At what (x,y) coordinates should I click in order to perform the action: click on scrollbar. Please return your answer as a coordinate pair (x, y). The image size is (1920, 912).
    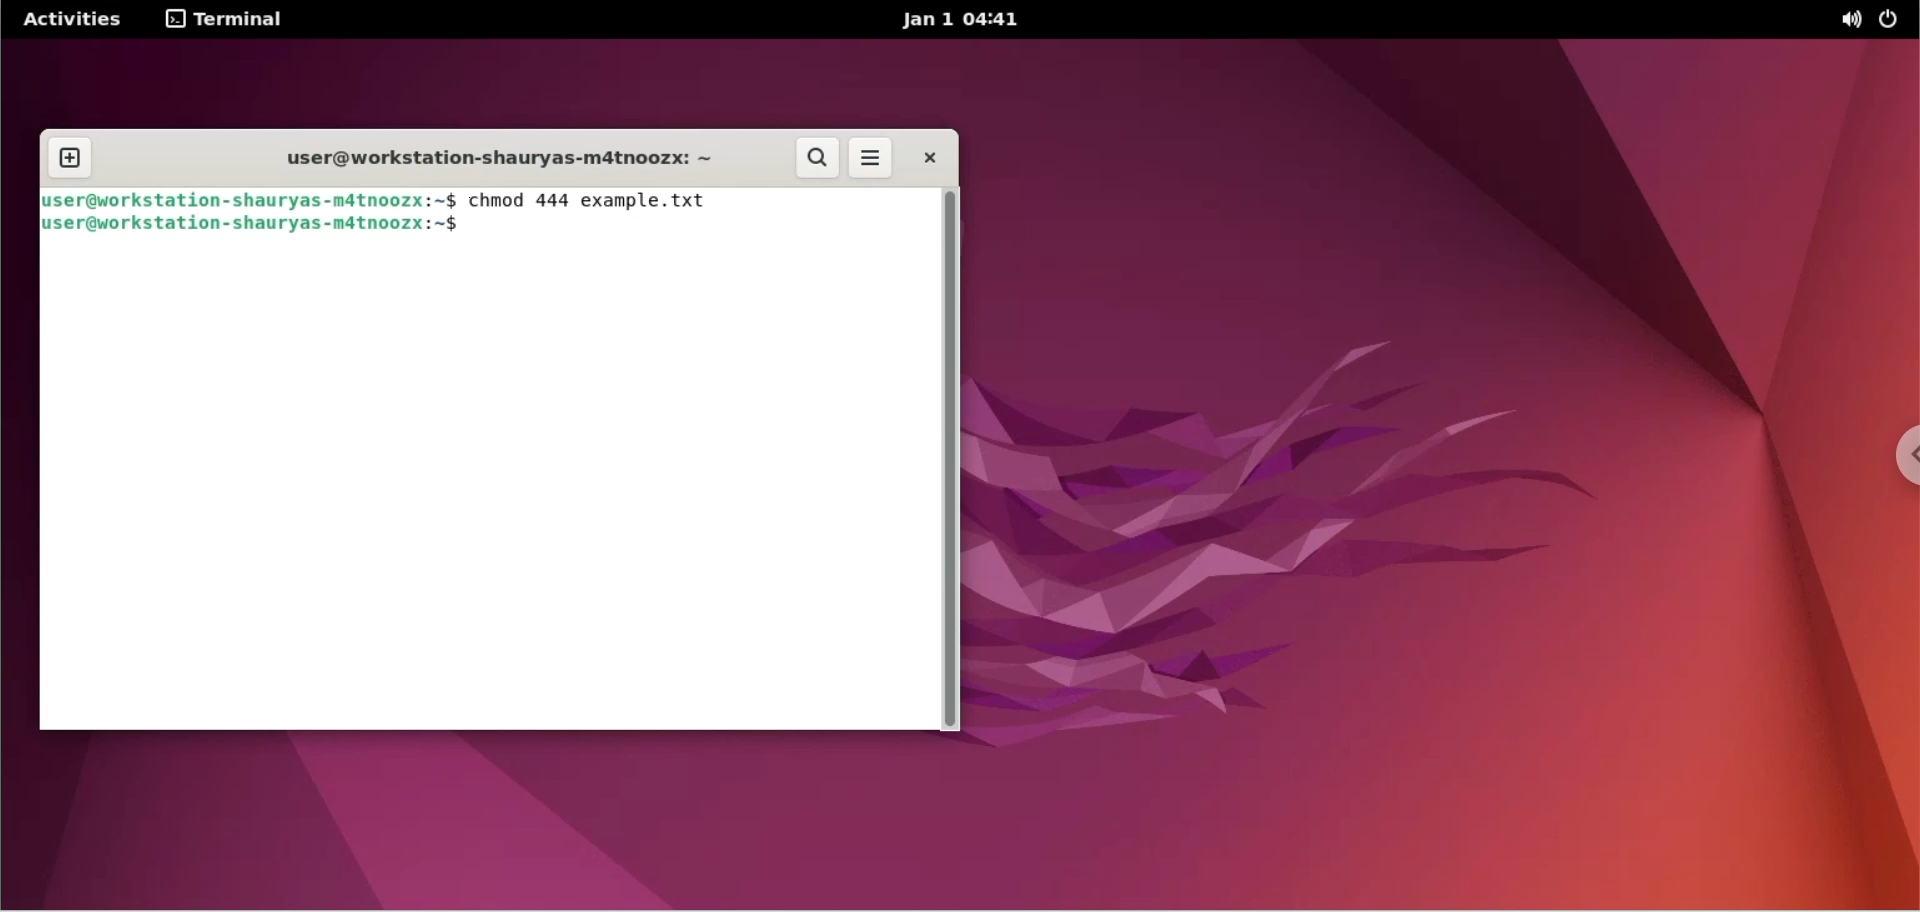
    Looking at the image, I should click on (952, 458).